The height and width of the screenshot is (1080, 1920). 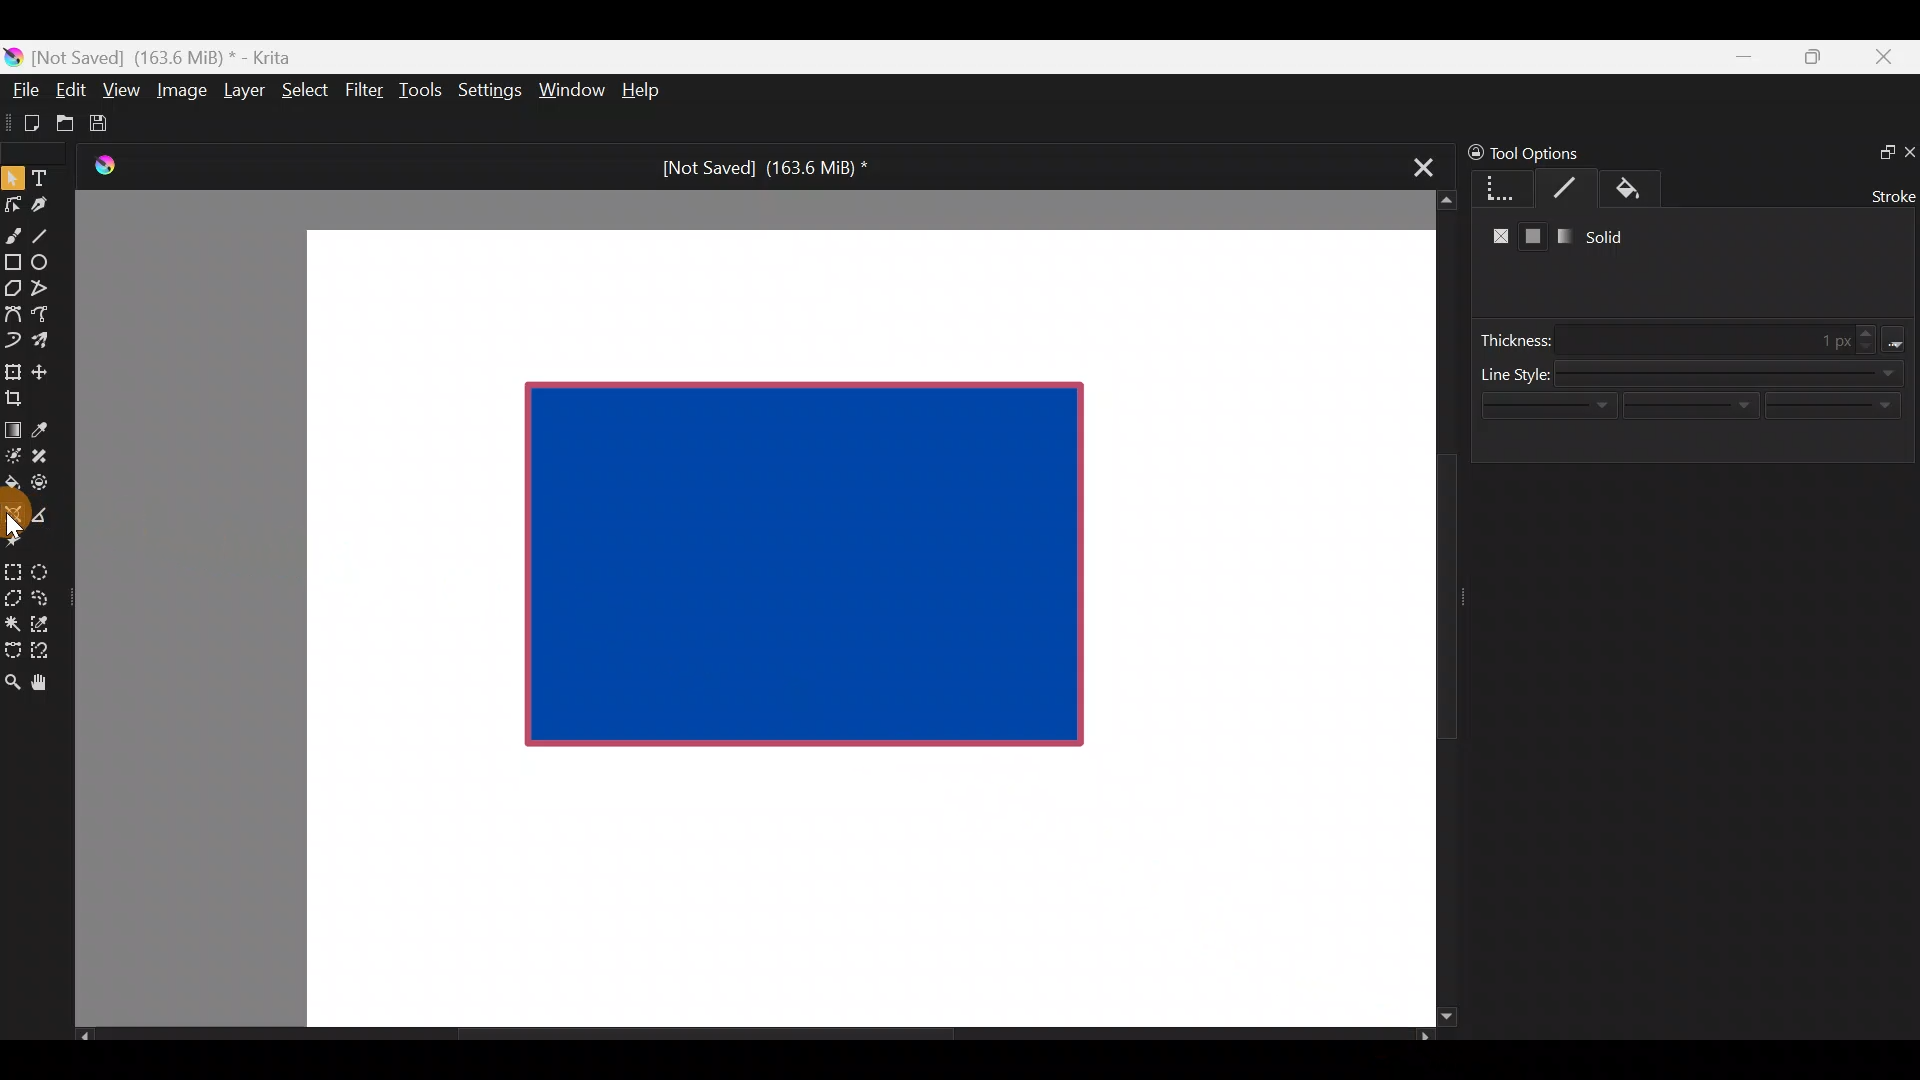 What do you see at coordinates (25, 123) in the screenshot?
I see `Create new document` at bounding box center [25, 123].